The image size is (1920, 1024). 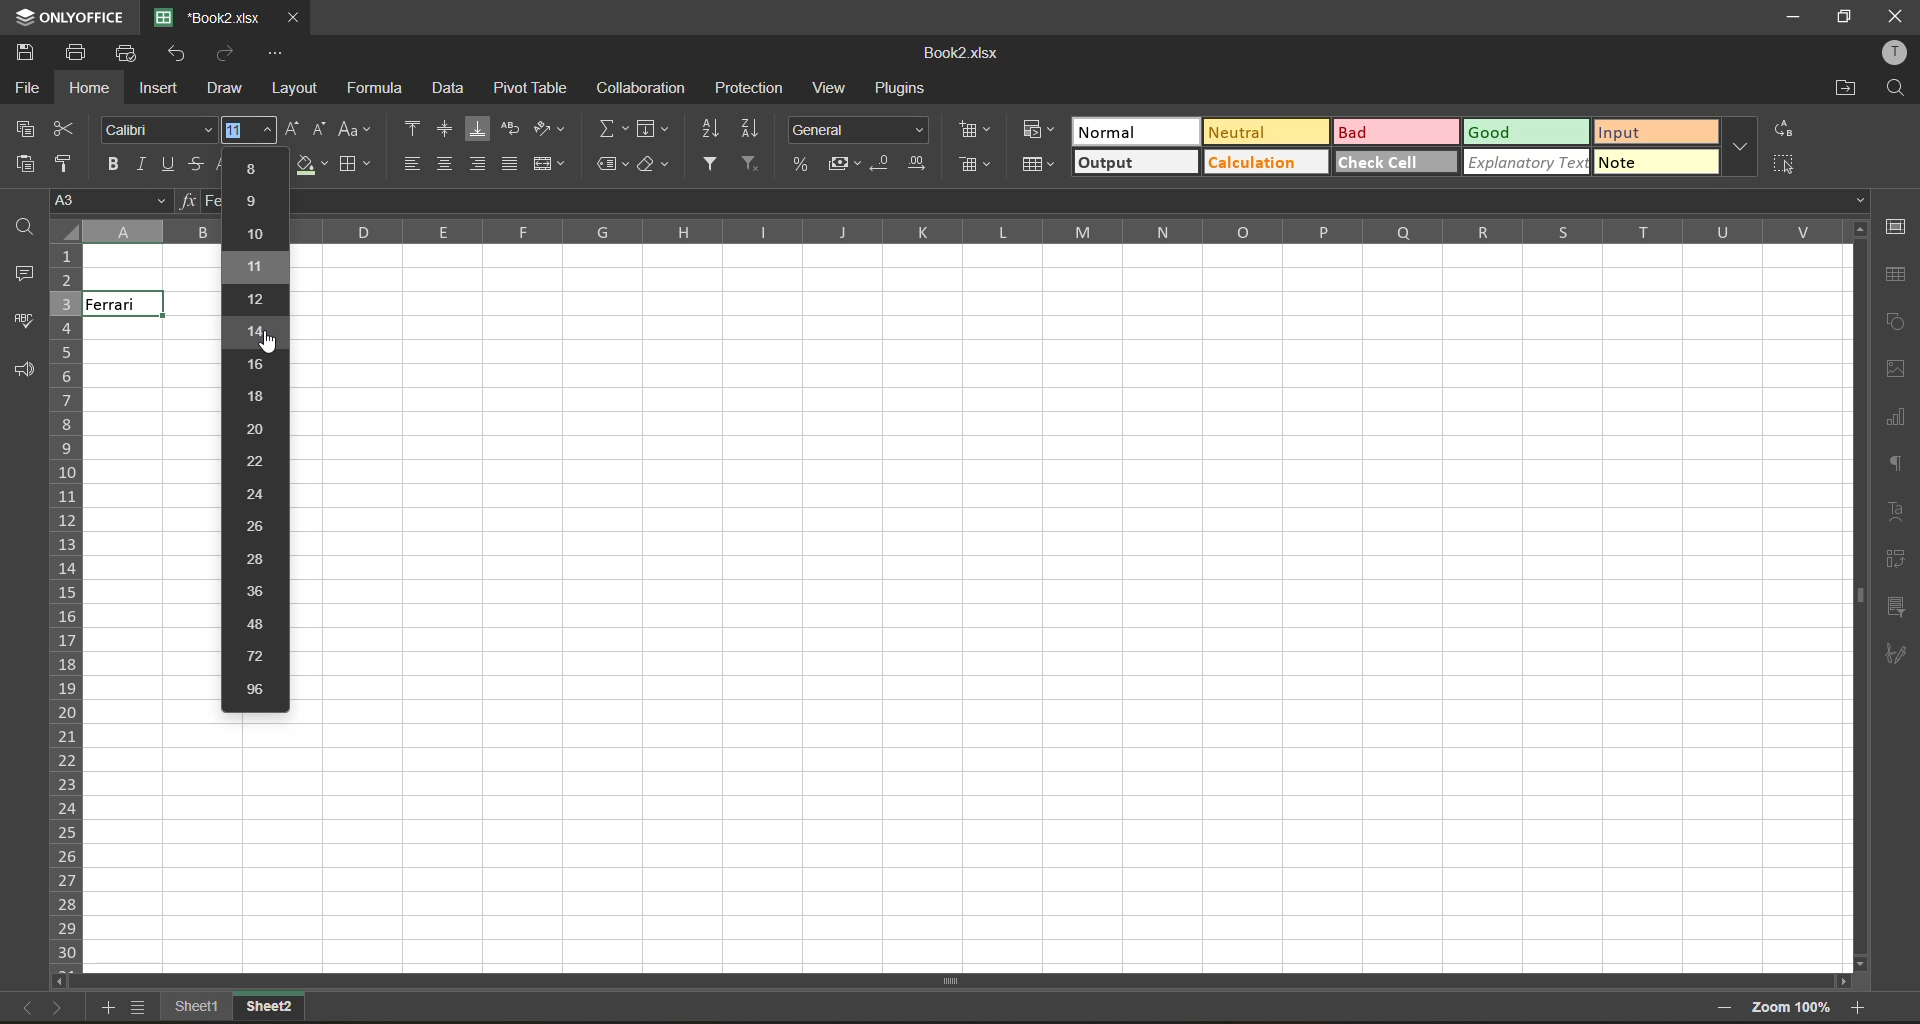 I want to click on clear filter, so click(x=751, y=162).